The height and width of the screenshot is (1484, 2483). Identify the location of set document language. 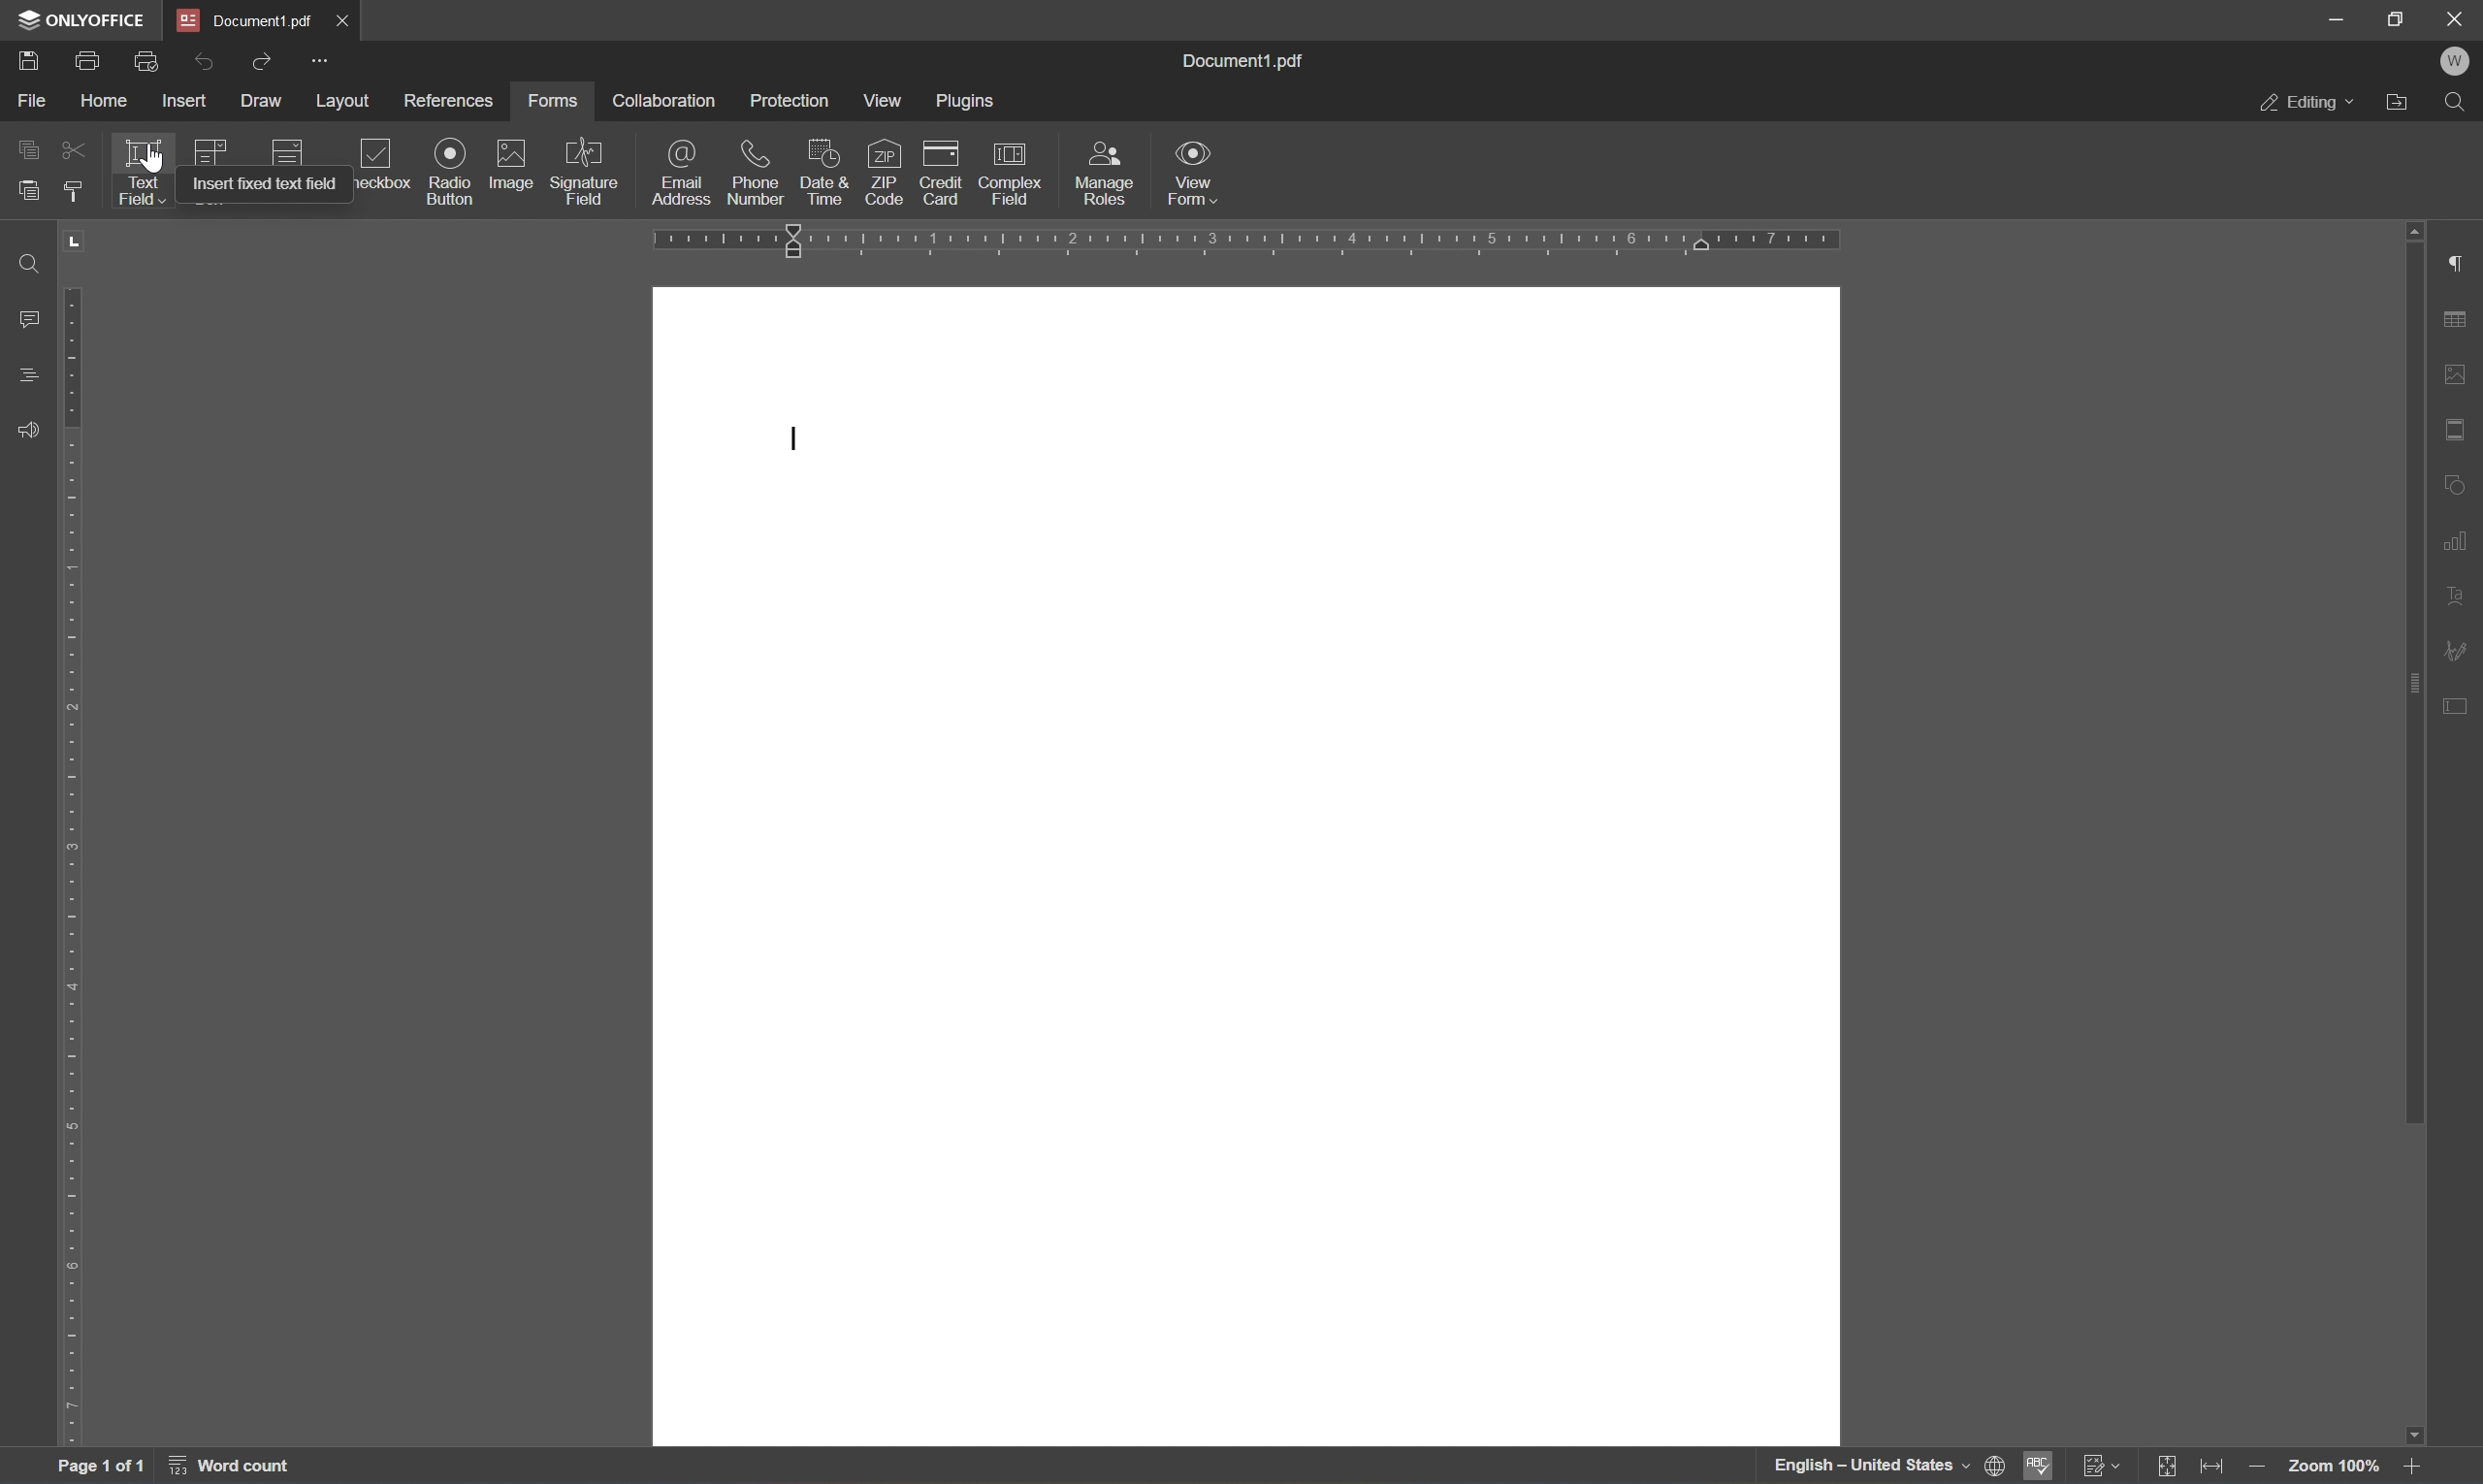
(1996, 1467).